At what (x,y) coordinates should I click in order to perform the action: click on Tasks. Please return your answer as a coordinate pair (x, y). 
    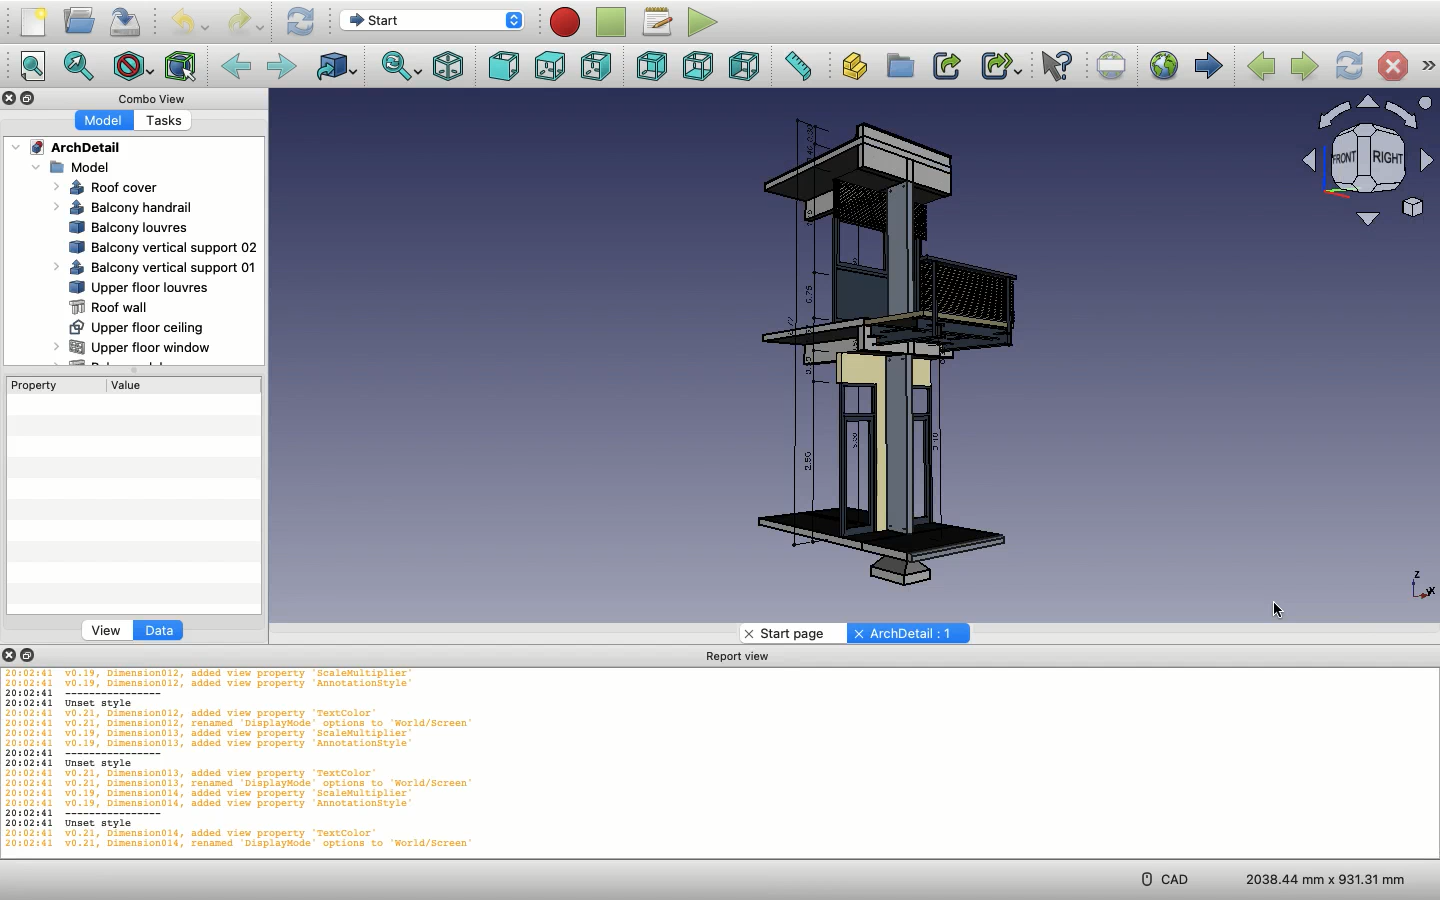
    Looking at the image, I should click on (162, 121).